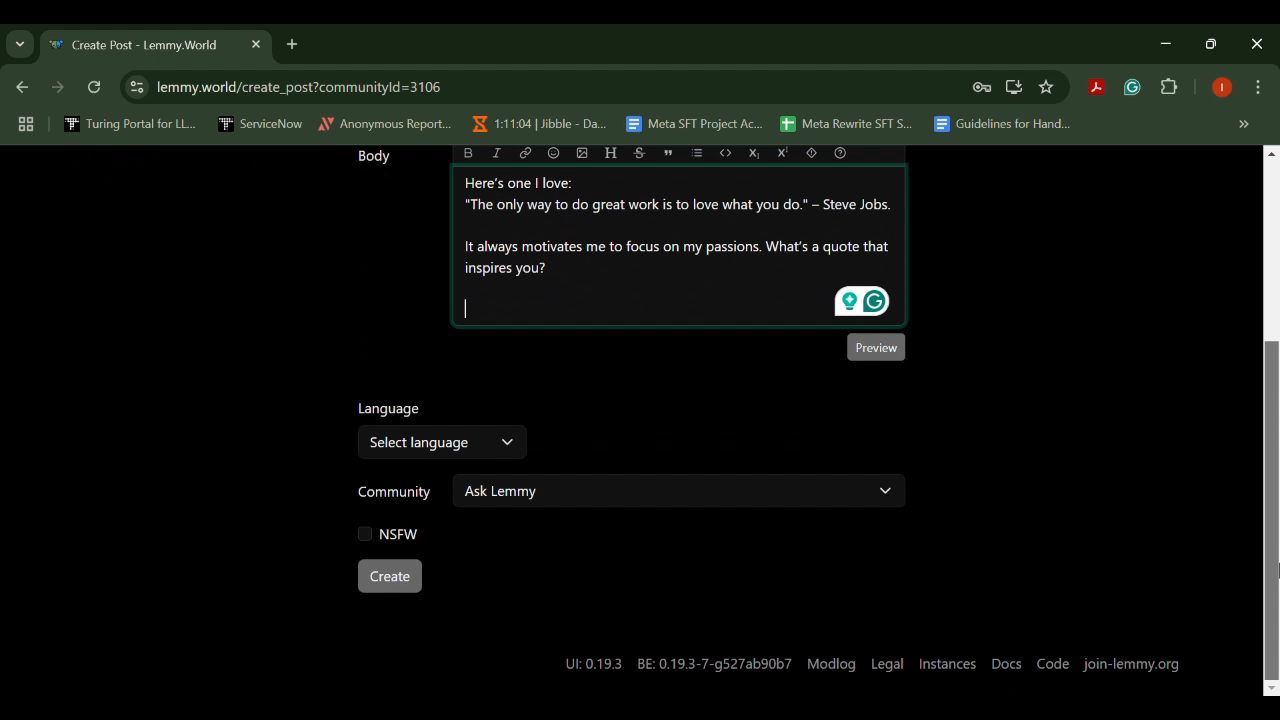 This screenshot has height=720, width=1280. Describe the element at coordinates (641, 152) in the screenshot. I see `strikethrough` at that location.